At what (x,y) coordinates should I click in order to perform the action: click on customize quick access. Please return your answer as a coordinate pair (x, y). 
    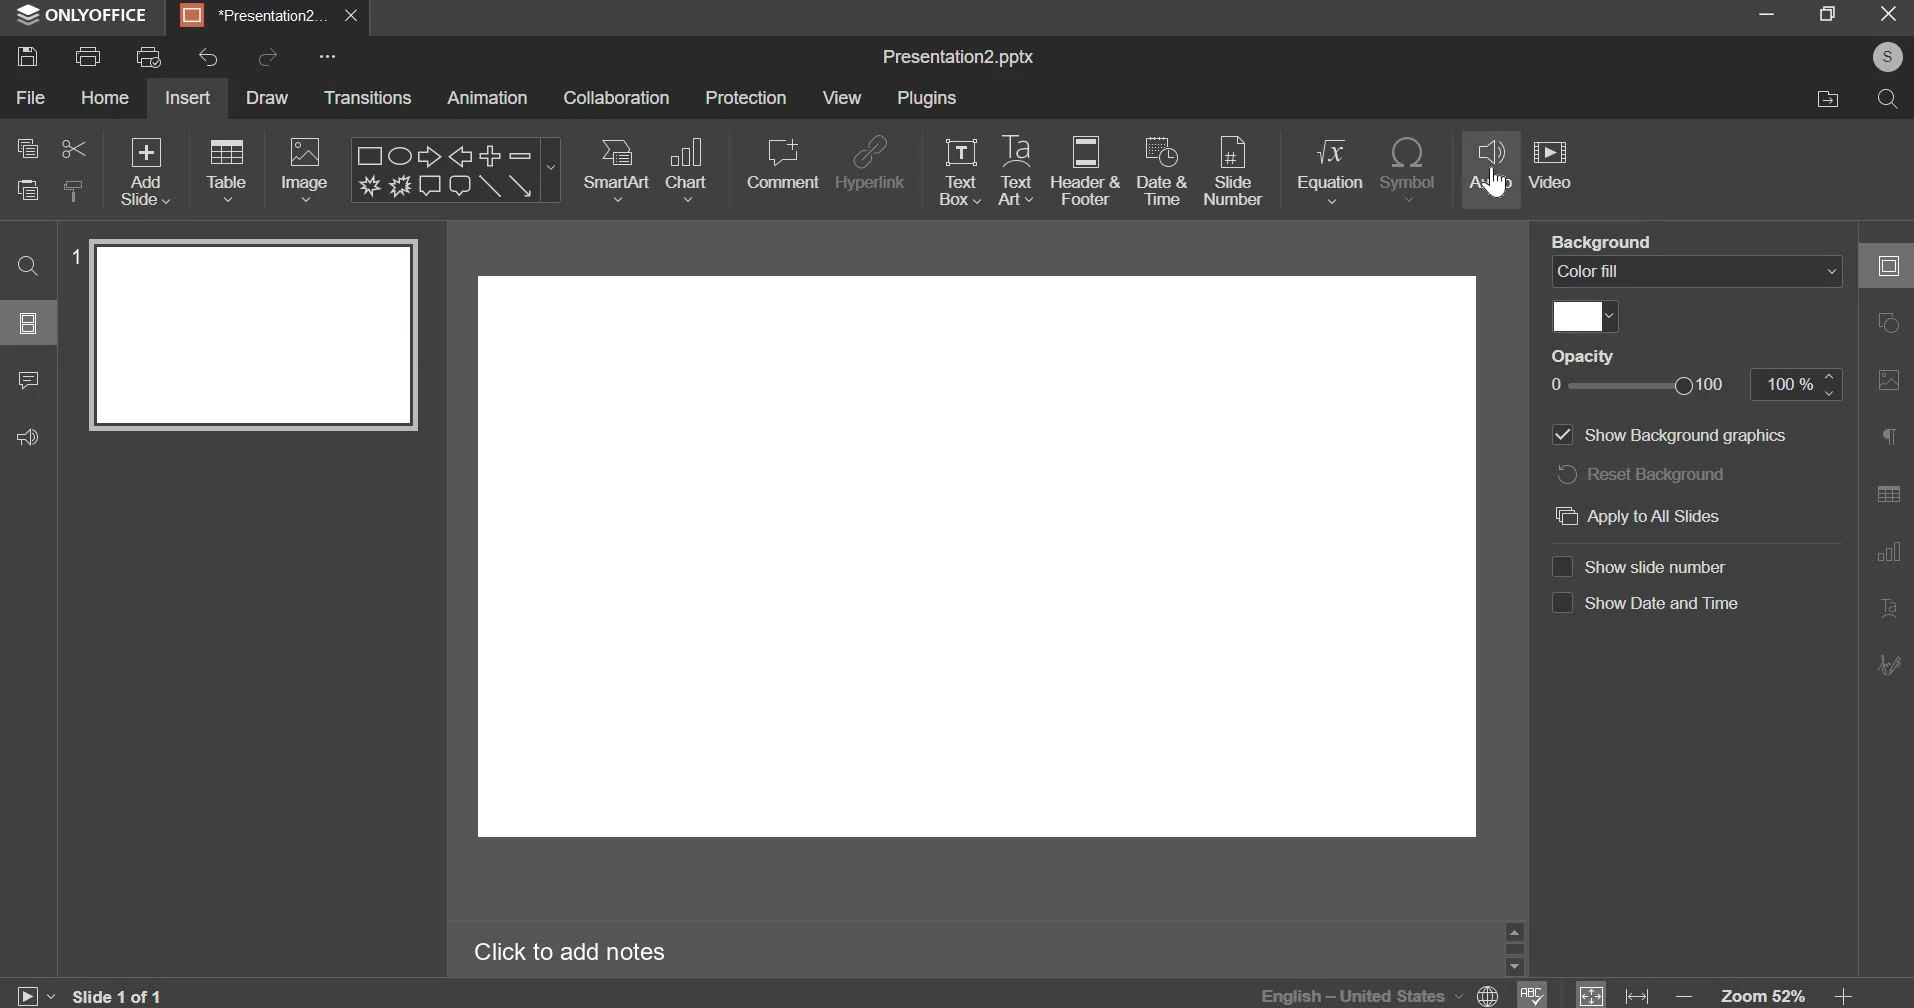
    Looking at the image, I should click on (325, 56).